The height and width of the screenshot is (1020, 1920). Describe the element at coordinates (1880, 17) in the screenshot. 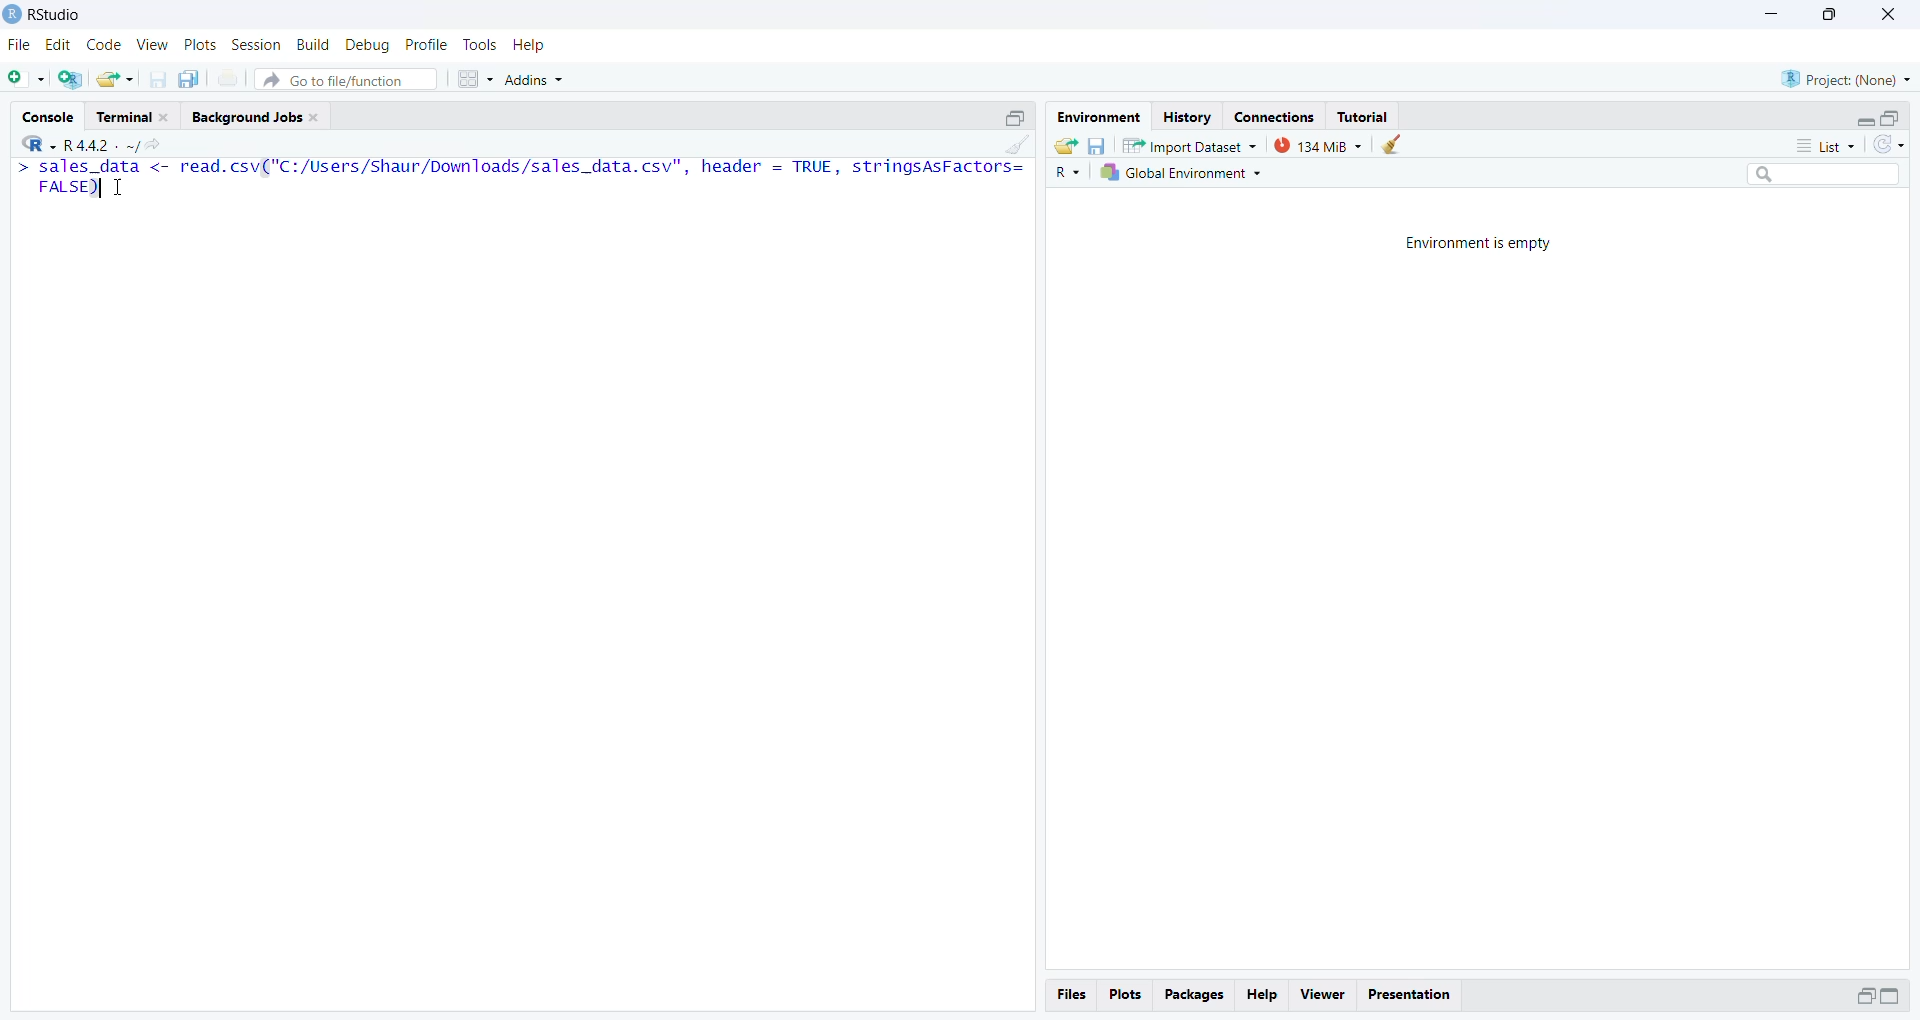

I see `Close` at that location.